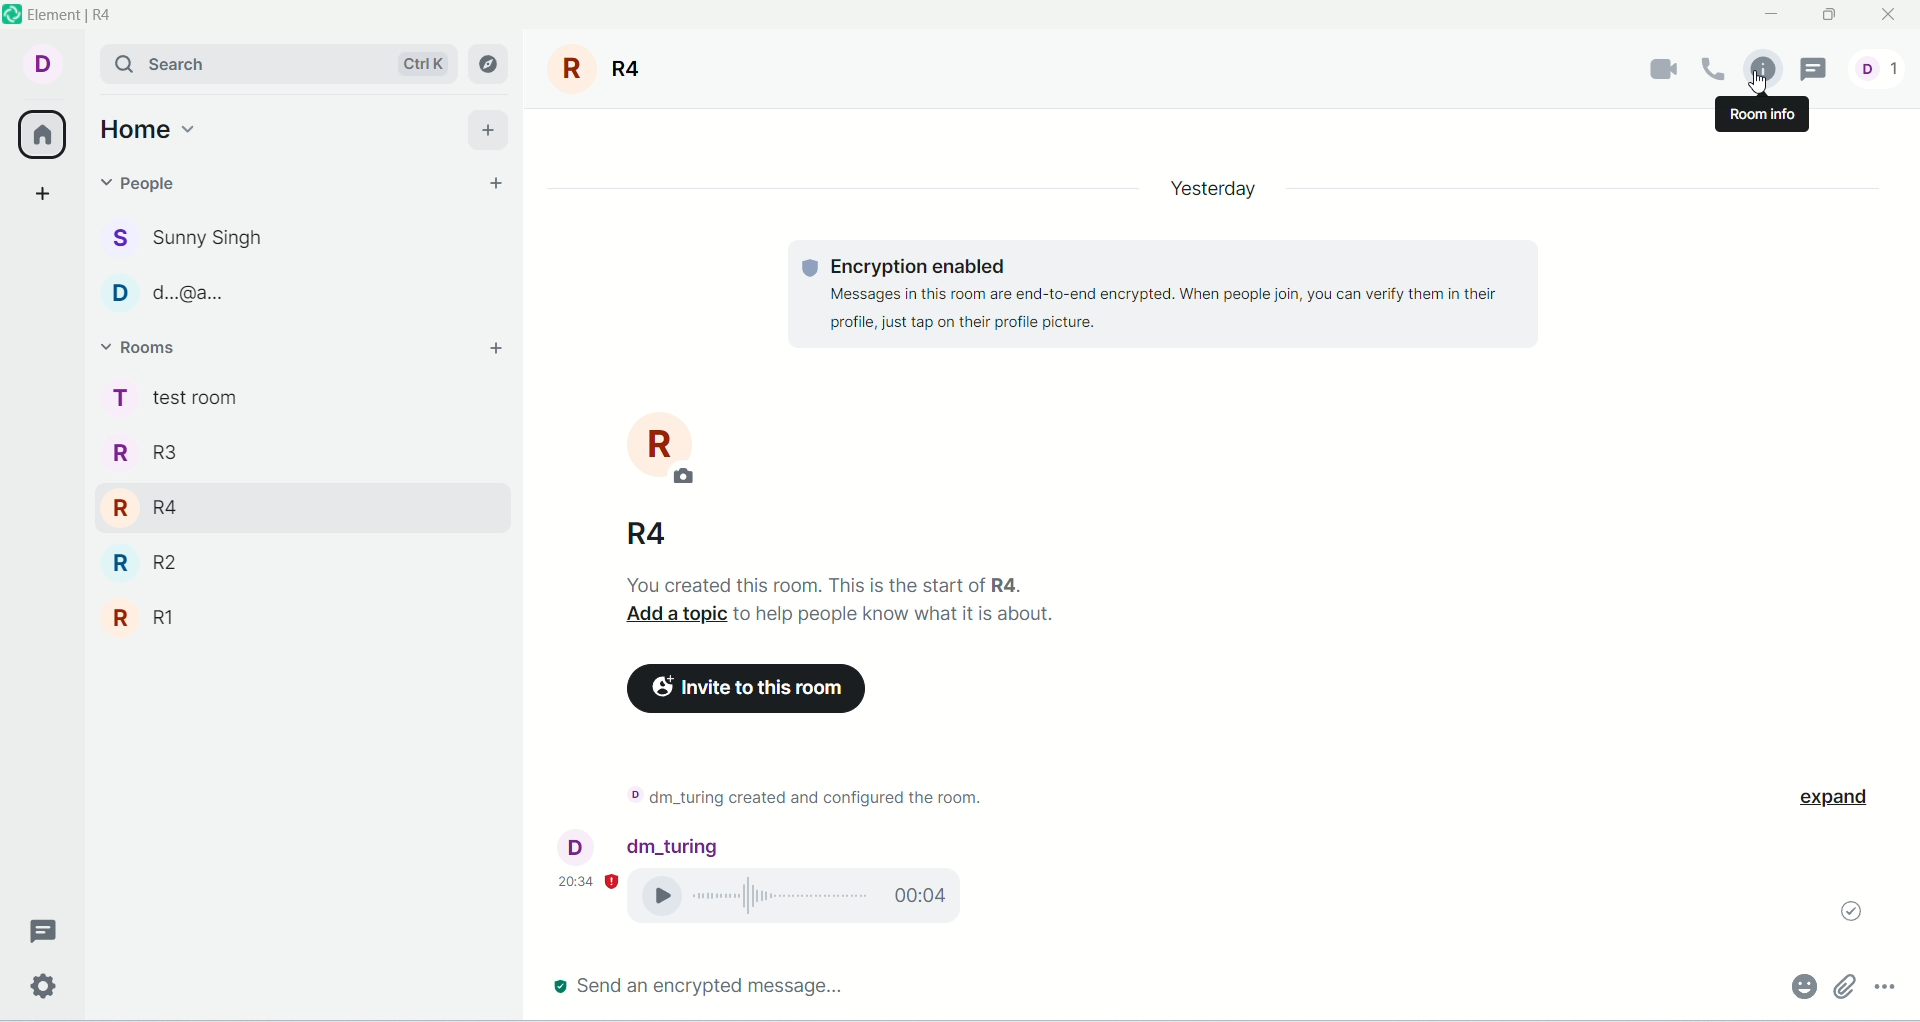 The height and width of the screenshot is (1022, 1920). Describe the element at coordinates (807, 899) in the screenshot. I see `voice call` at that location.